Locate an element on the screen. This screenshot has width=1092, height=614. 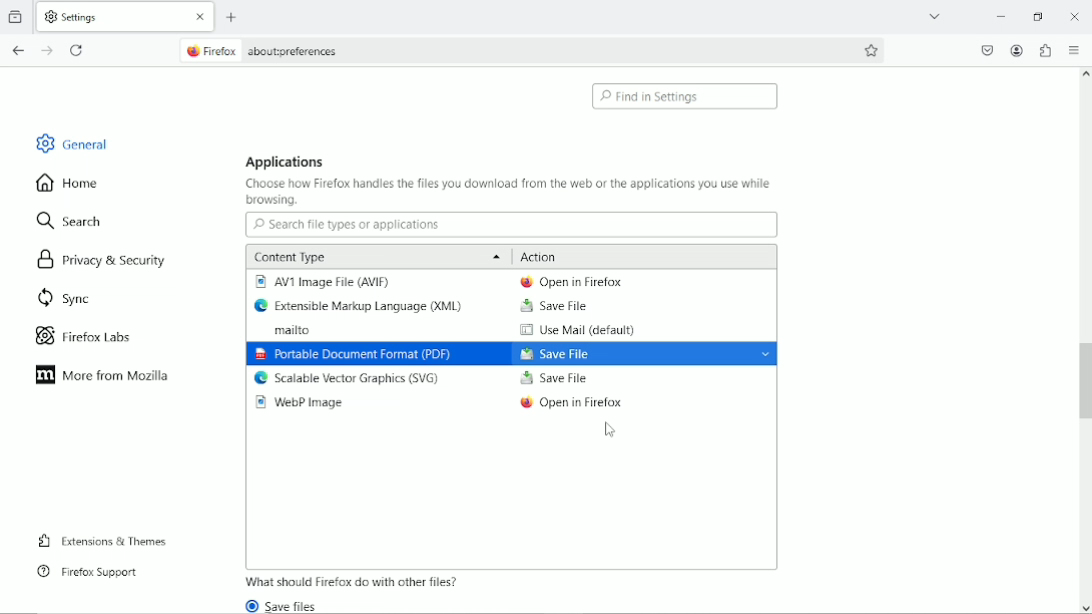
extensions & themes is located at coordinates (102, 542).